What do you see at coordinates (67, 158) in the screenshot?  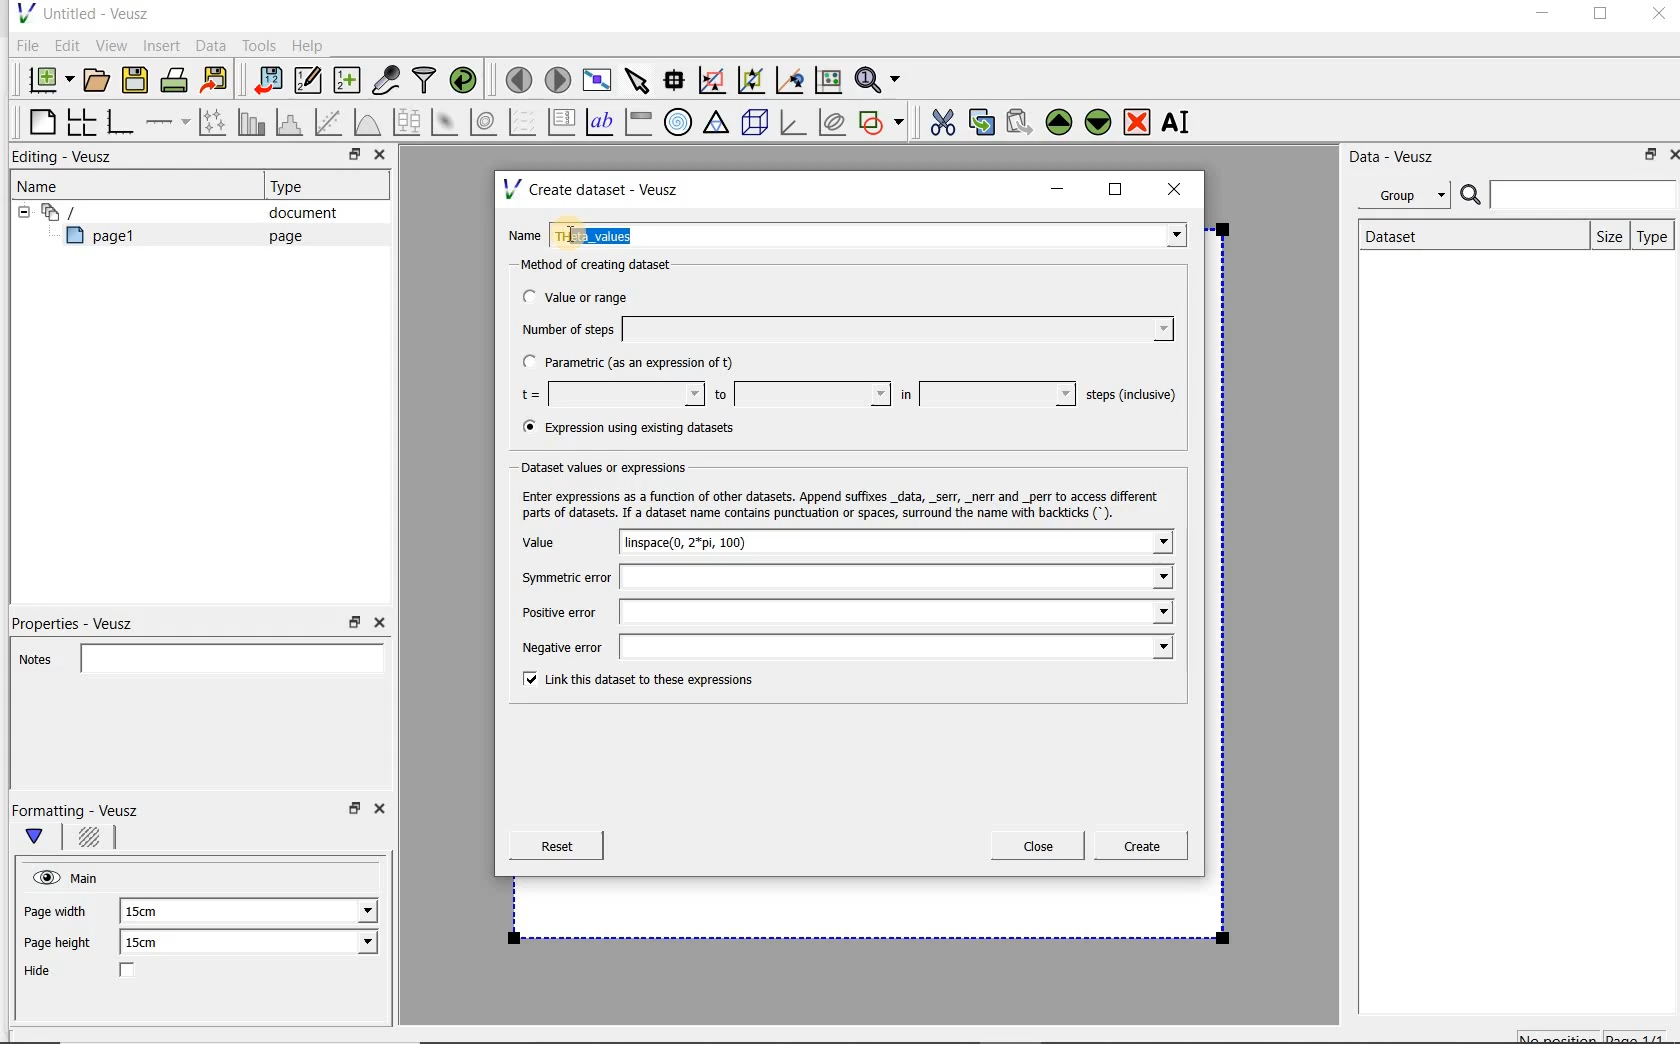 I see `Editing - Veusz` at bounding box center [67, 158].